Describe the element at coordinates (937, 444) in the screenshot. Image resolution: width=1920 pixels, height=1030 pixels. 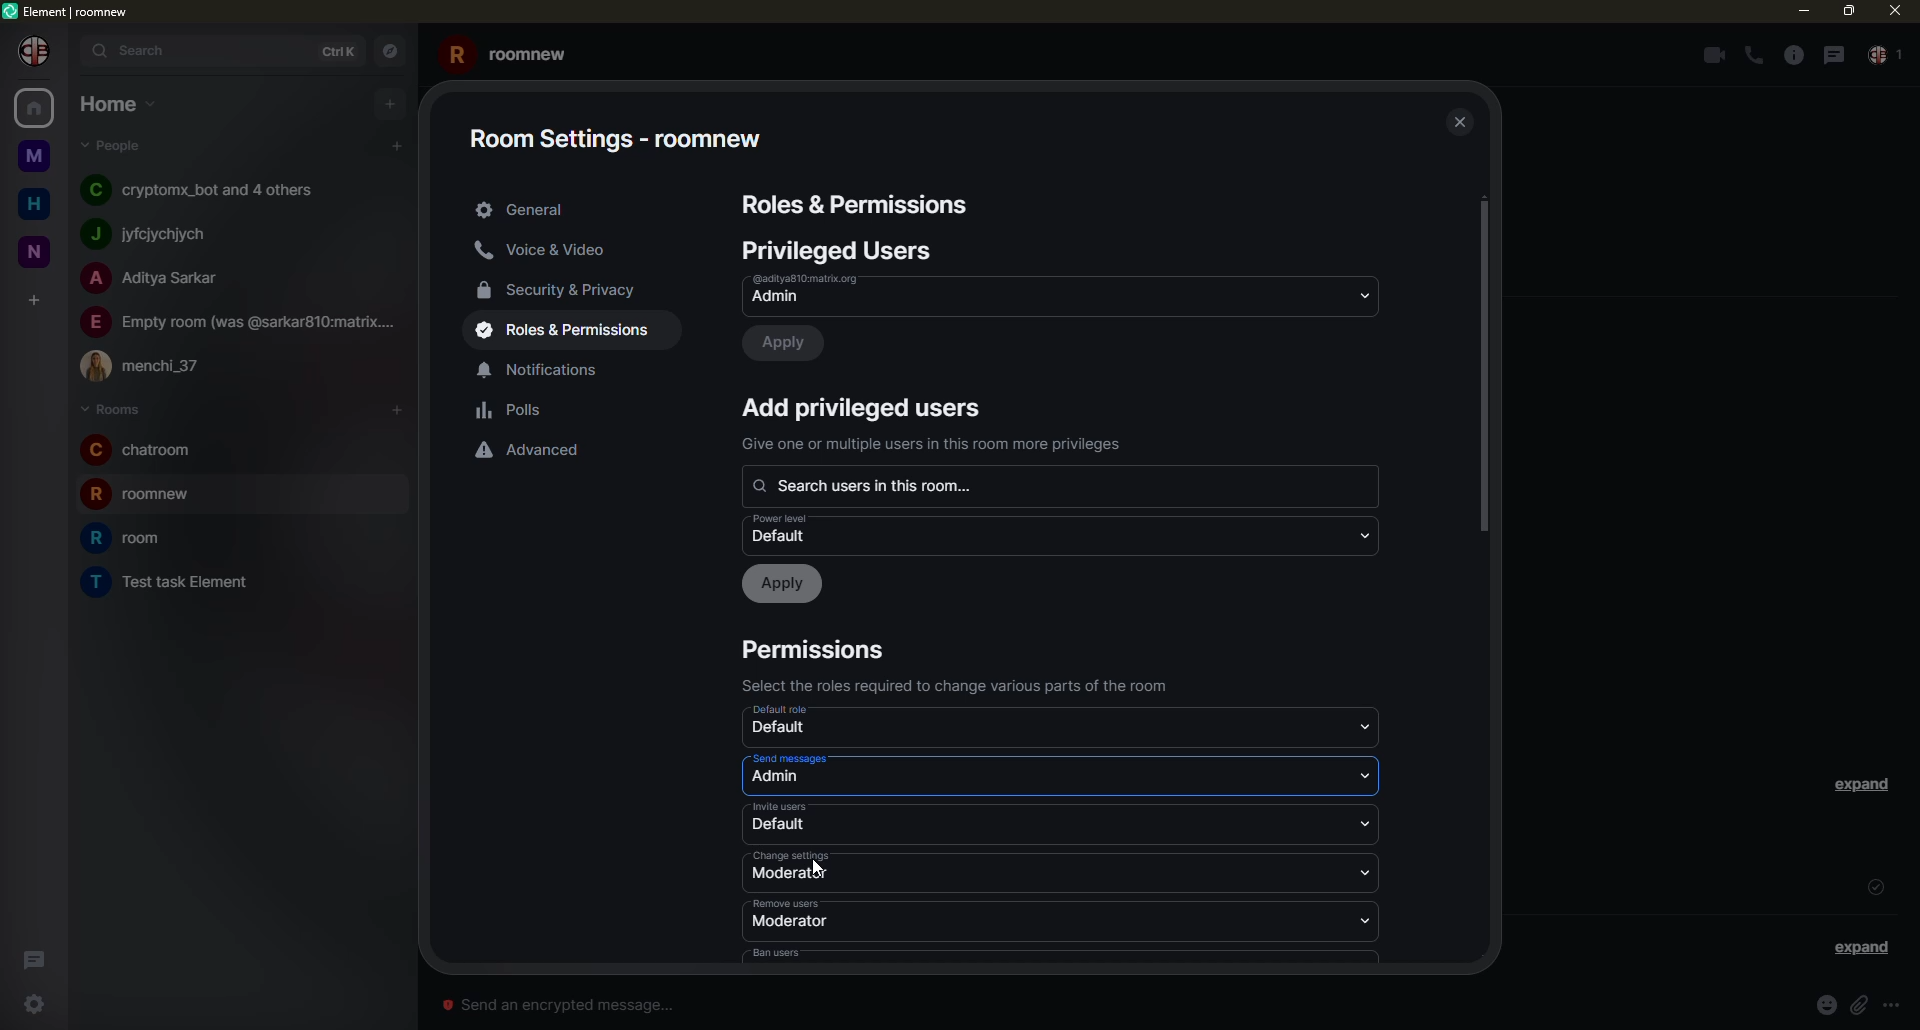
I see `priviledge` at that location.